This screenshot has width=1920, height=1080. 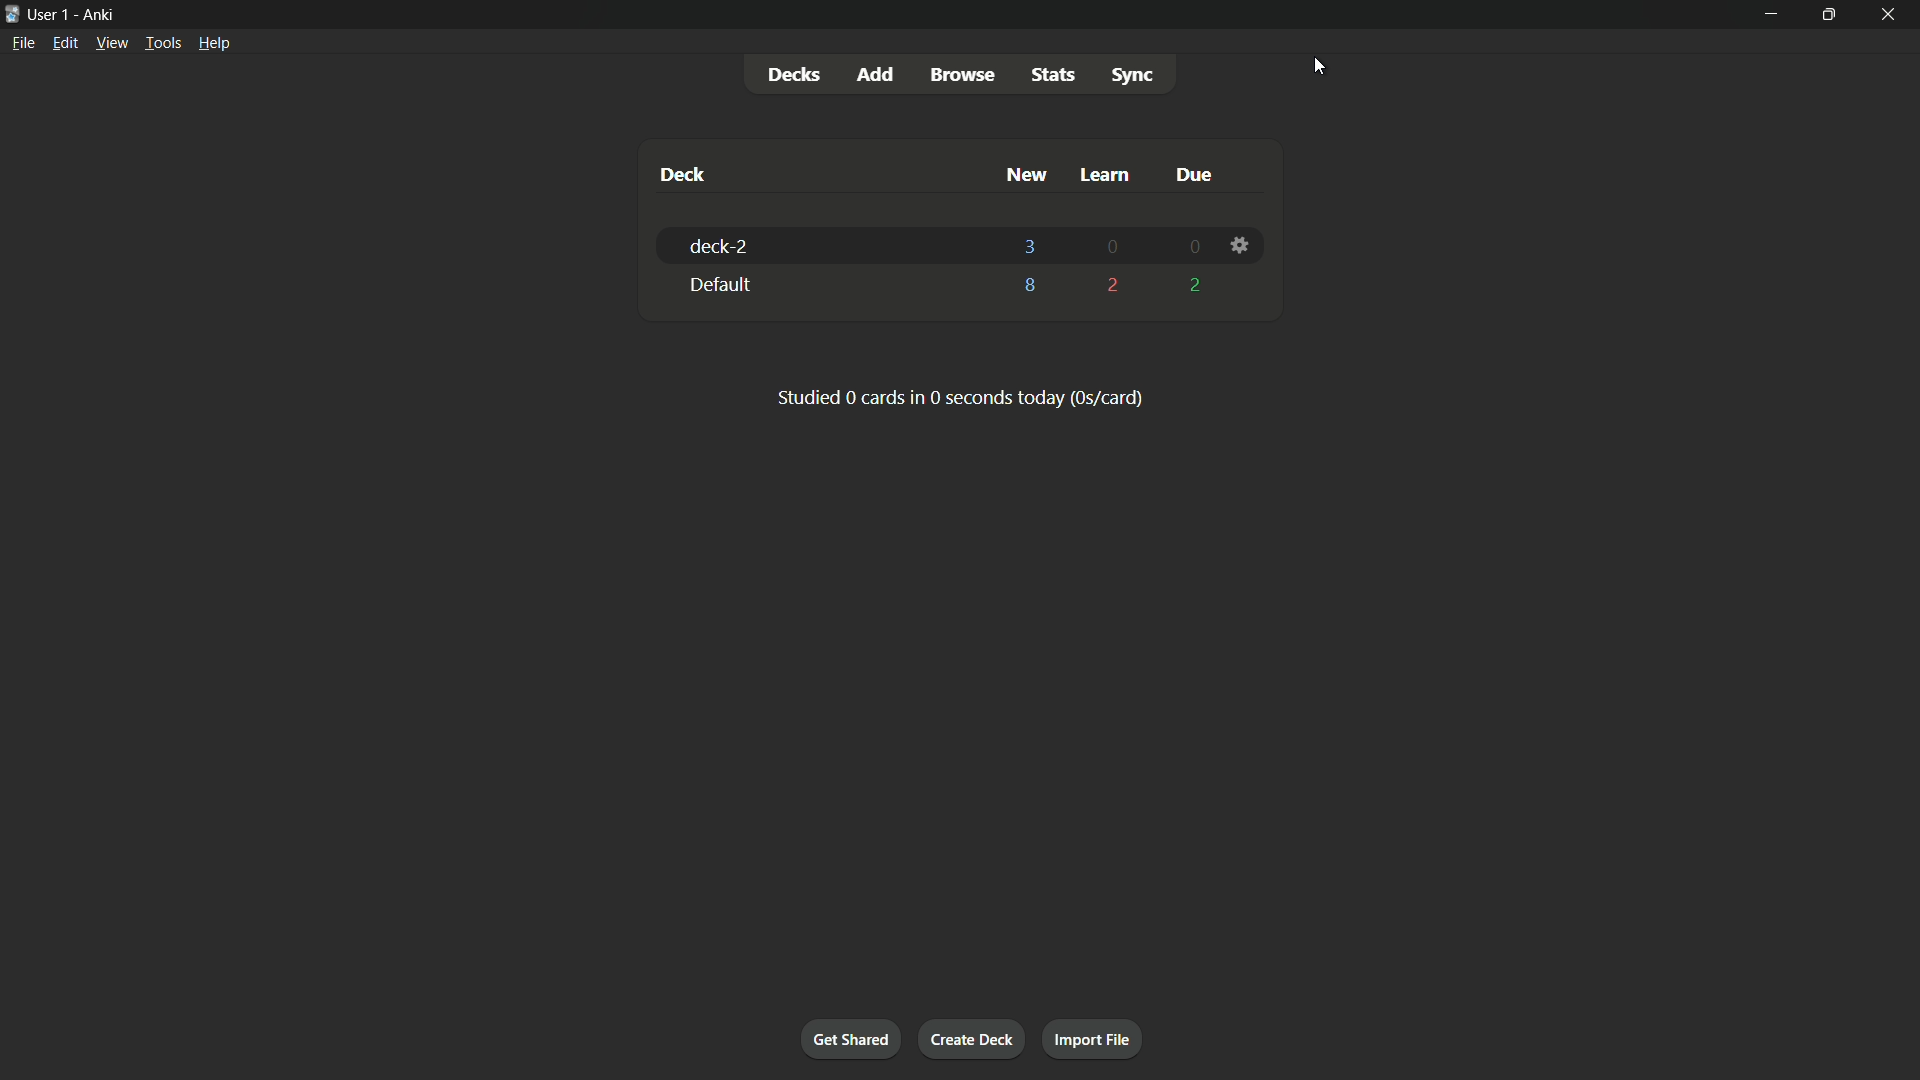 What do you see at coordinates (958, 396) in the screenshot?
I see `text for studied card` at bounding box center [958, 396].